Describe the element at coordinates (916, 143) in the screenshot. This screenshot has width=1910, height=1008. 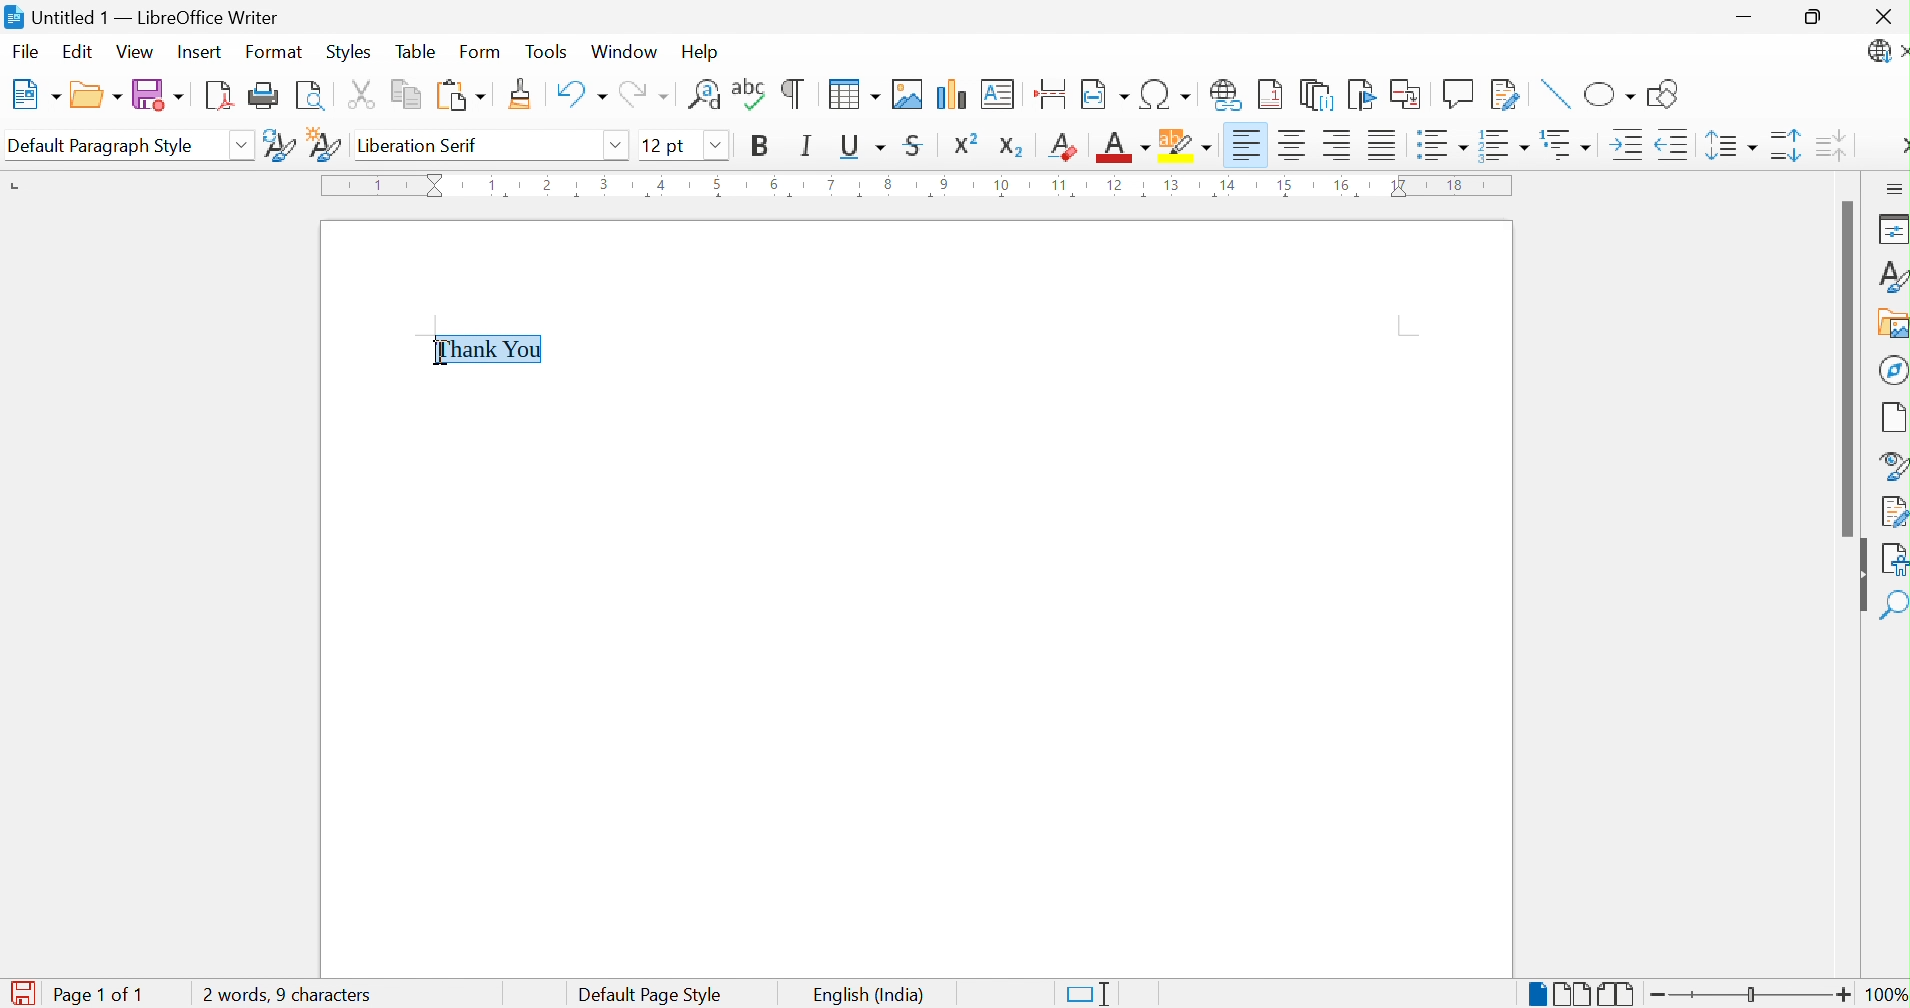
I see `Strikethrough` at that location.